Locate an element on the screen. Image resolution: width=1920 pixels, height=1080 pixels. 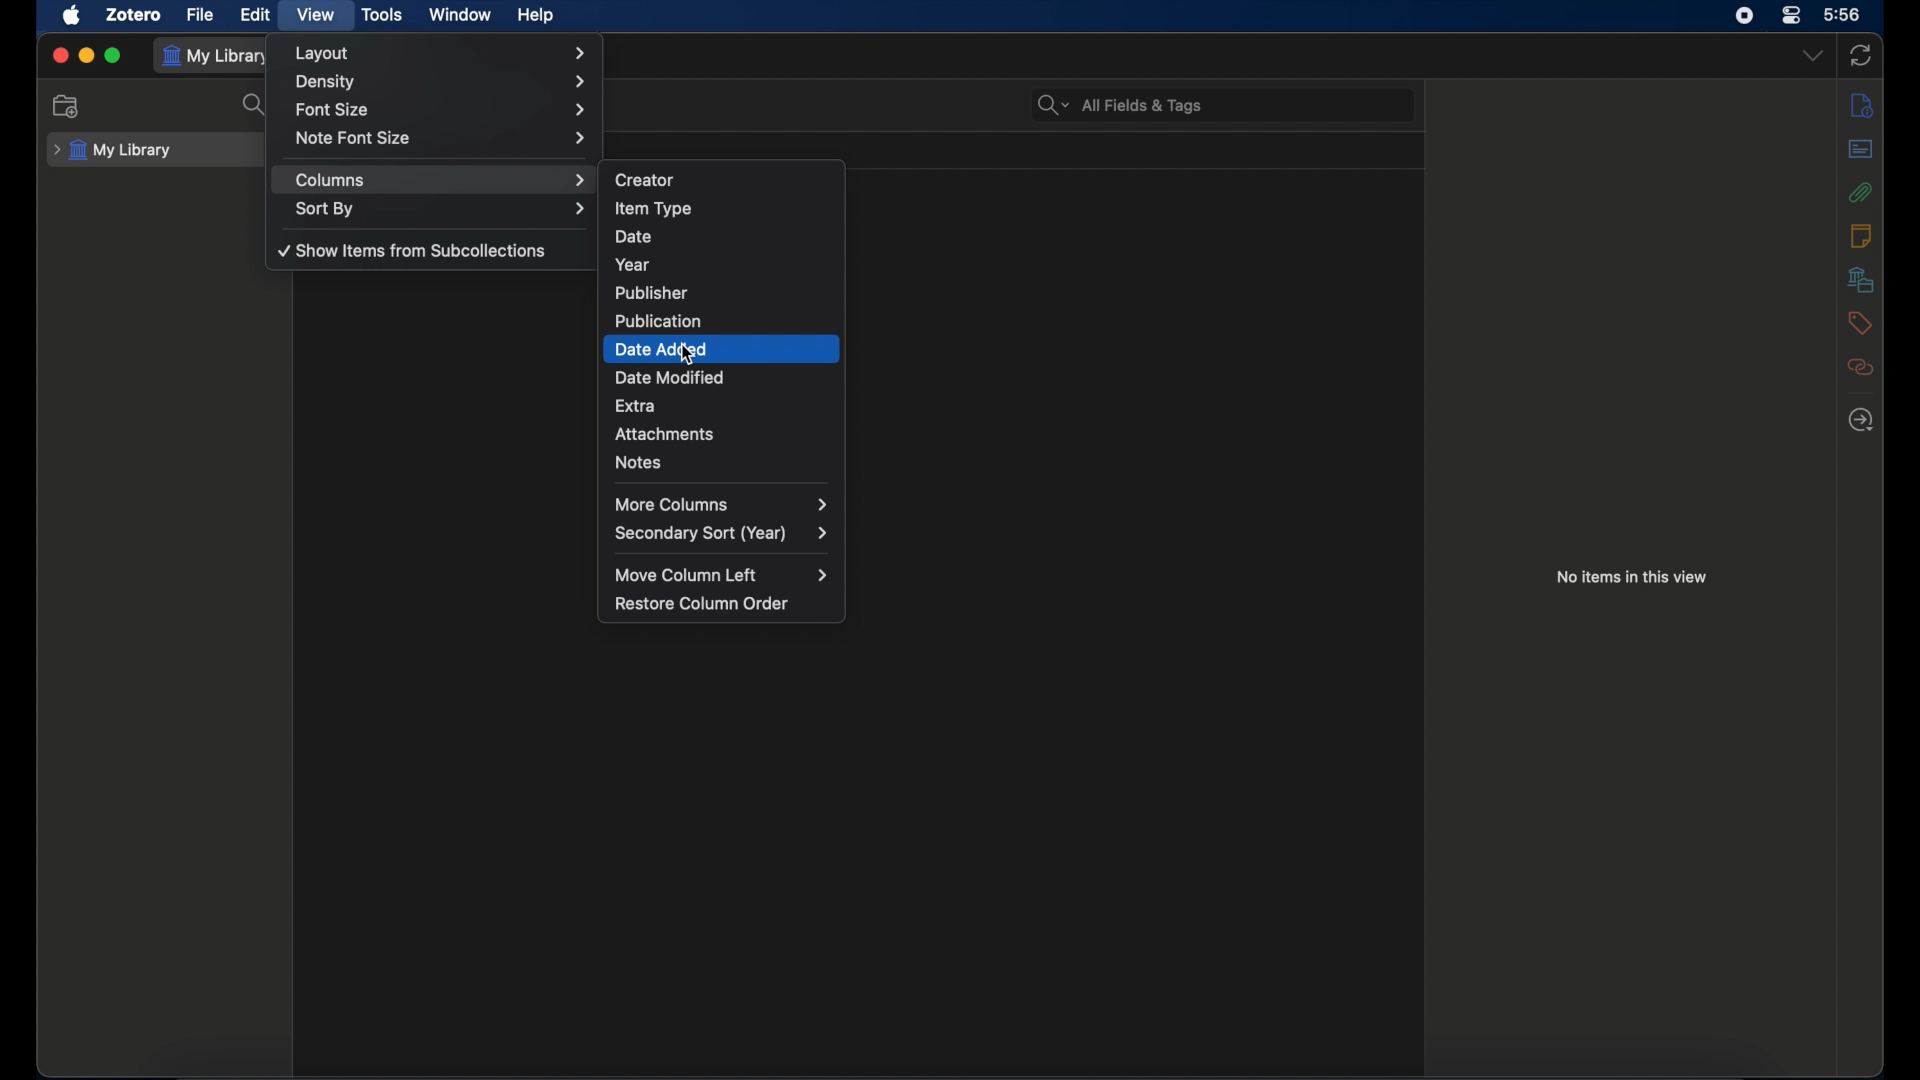
control center is located at coordinates (1790, 15).